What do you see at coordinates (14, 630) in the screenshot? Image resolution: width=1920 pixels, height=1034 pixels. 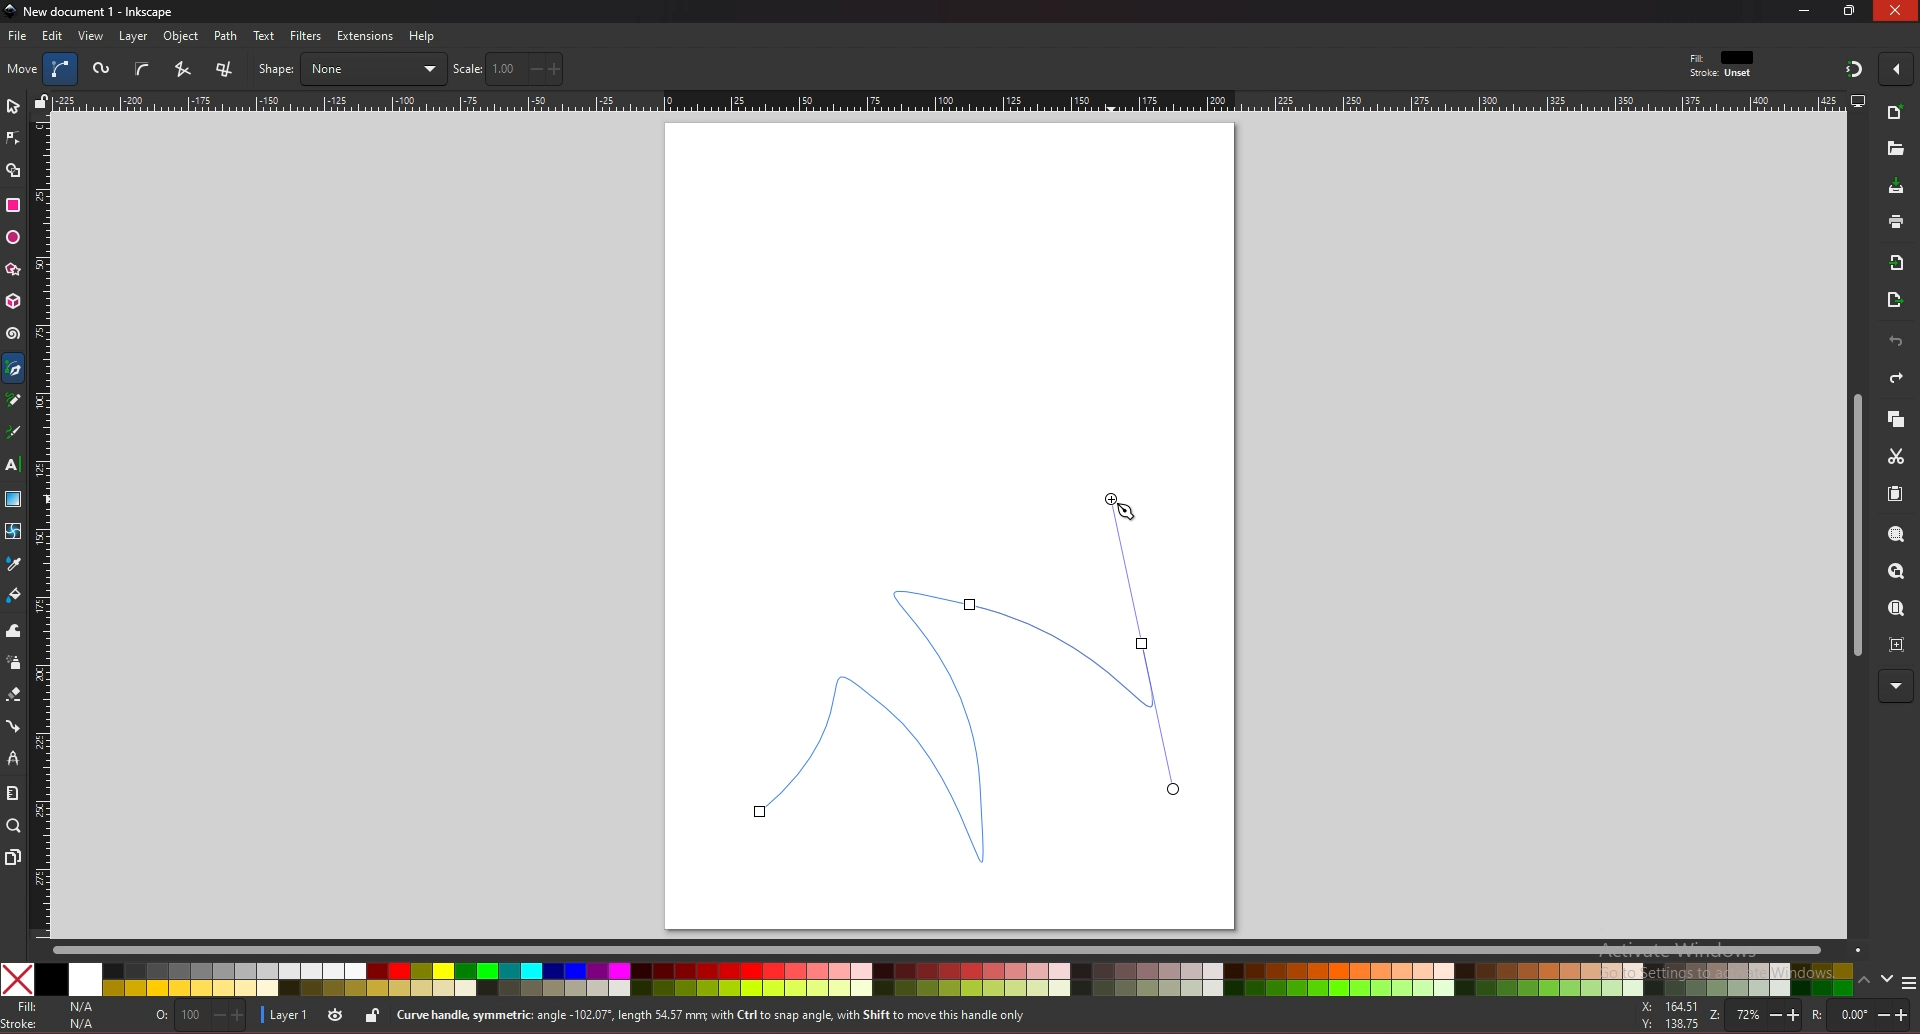 I see `tweak` at bounding box center [14, 630].